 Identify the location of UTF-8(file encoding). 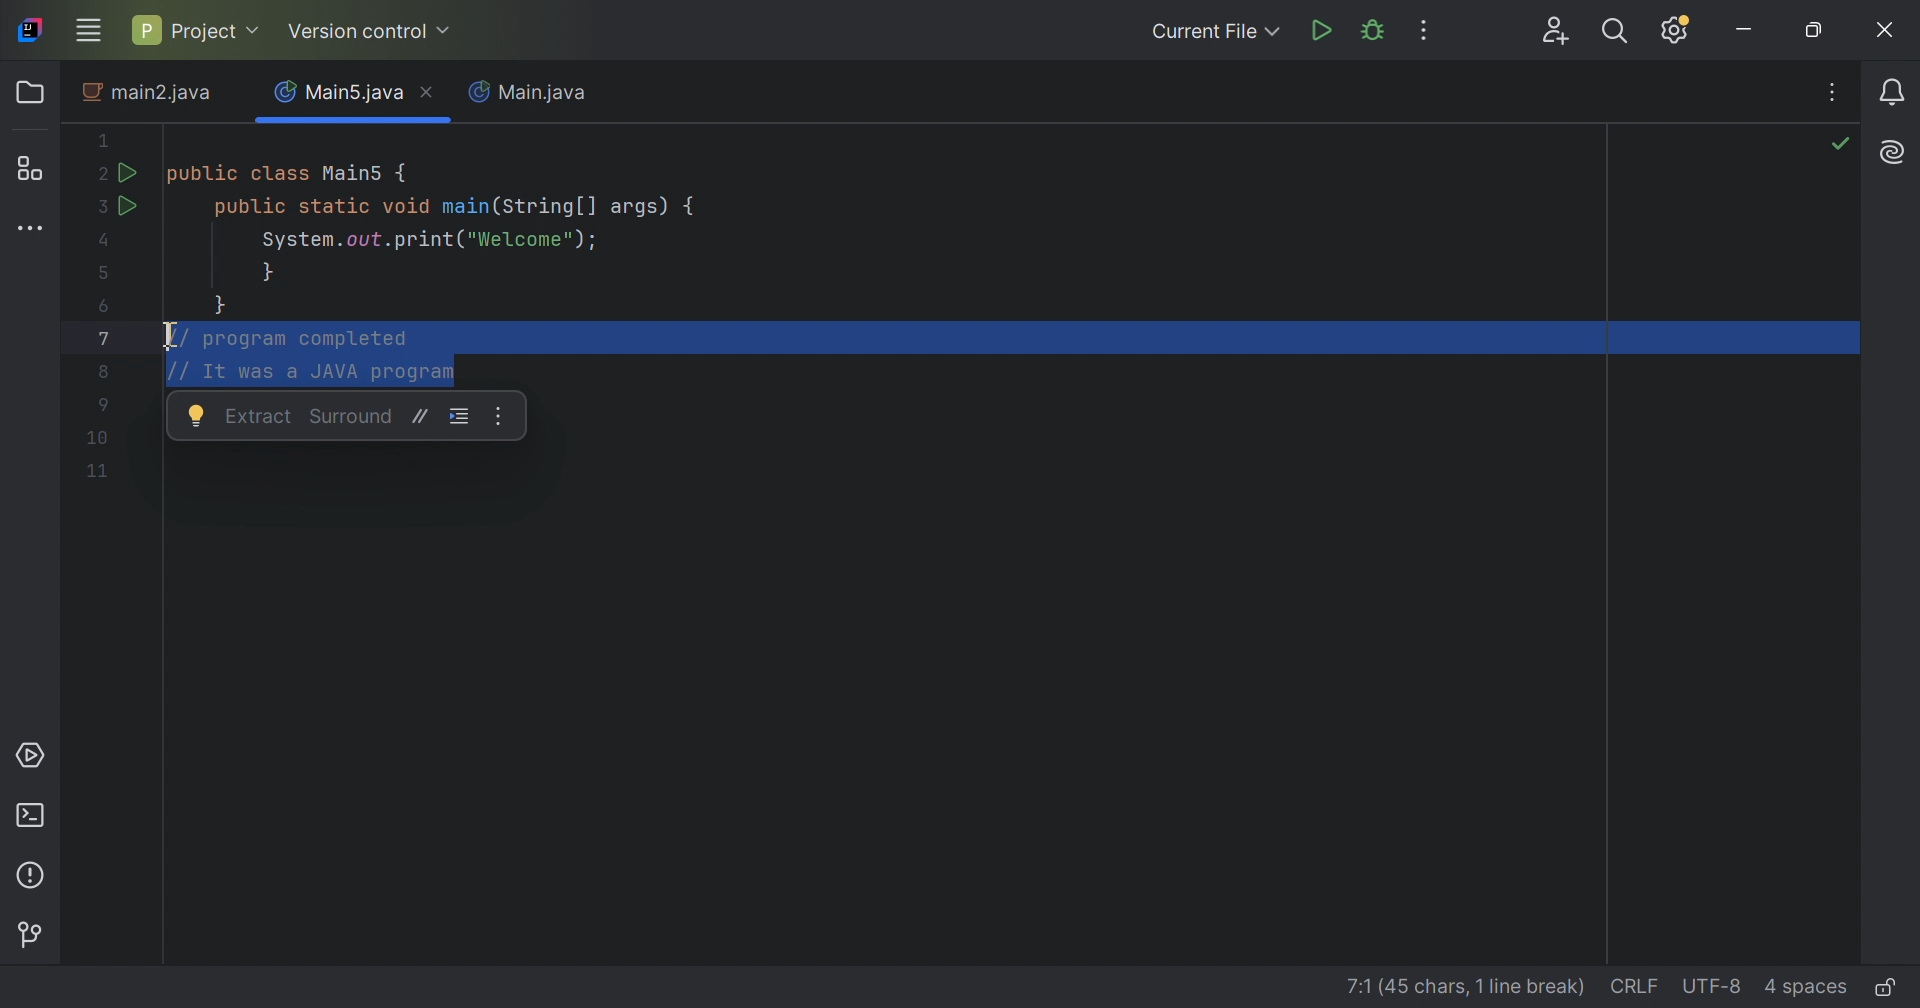
(1711, 987).